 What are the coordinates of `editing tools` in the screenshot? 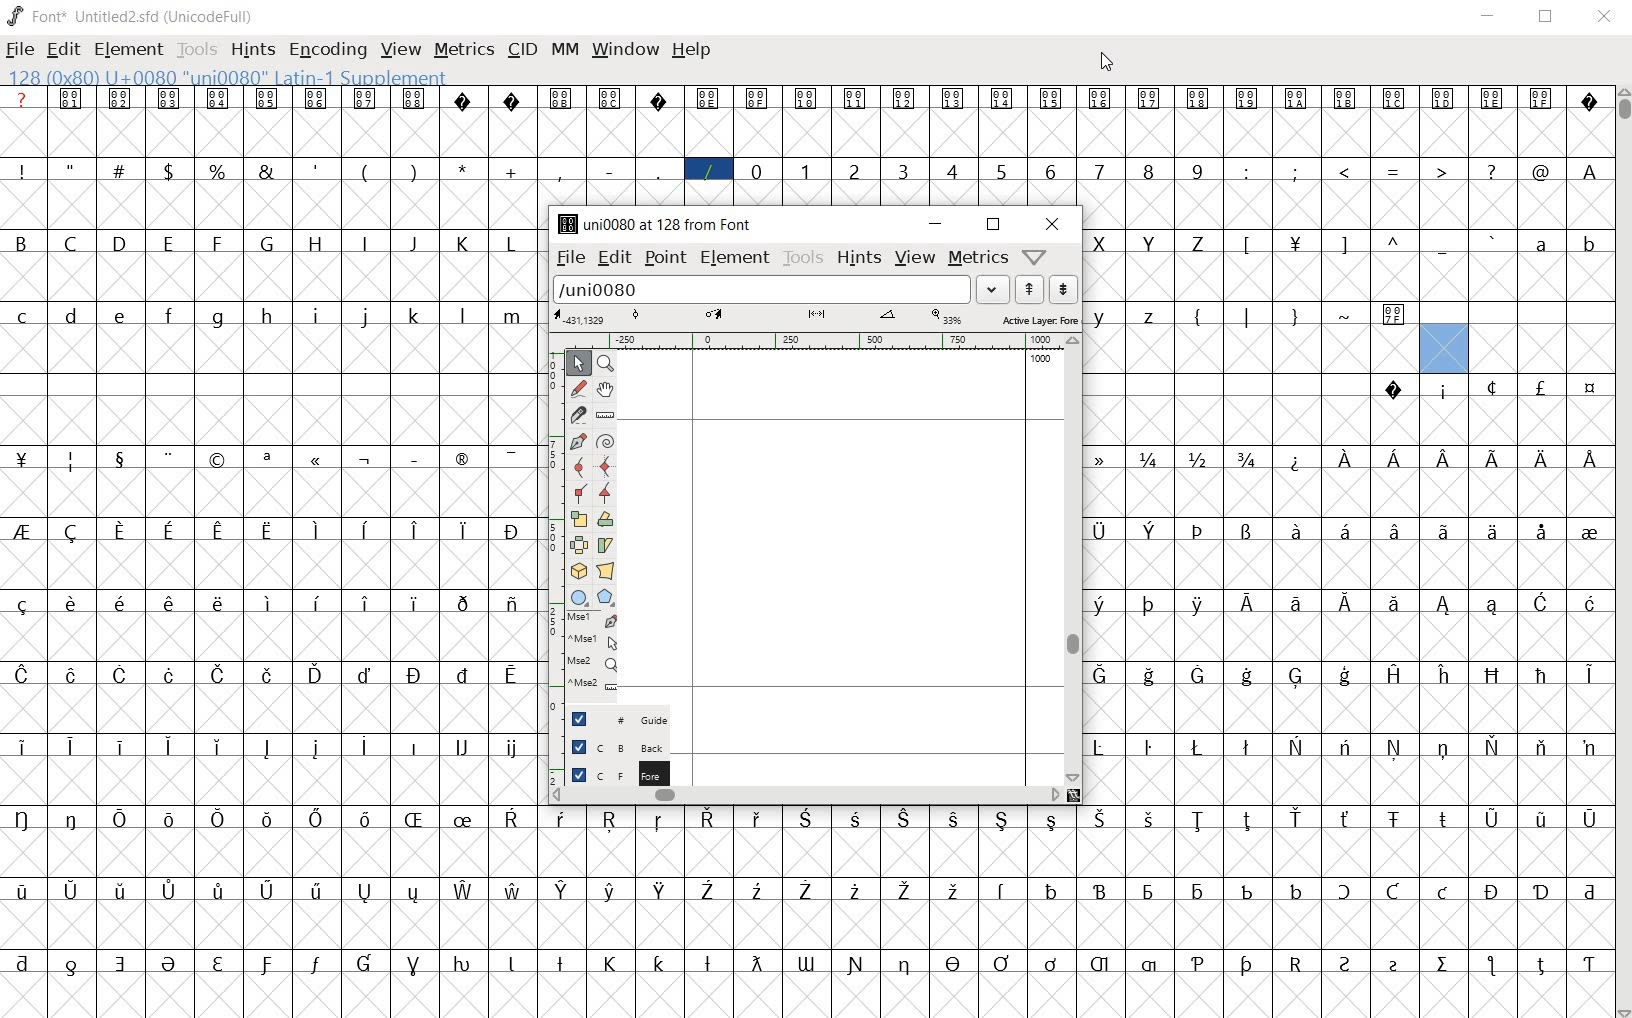 It's located at (583, 530).